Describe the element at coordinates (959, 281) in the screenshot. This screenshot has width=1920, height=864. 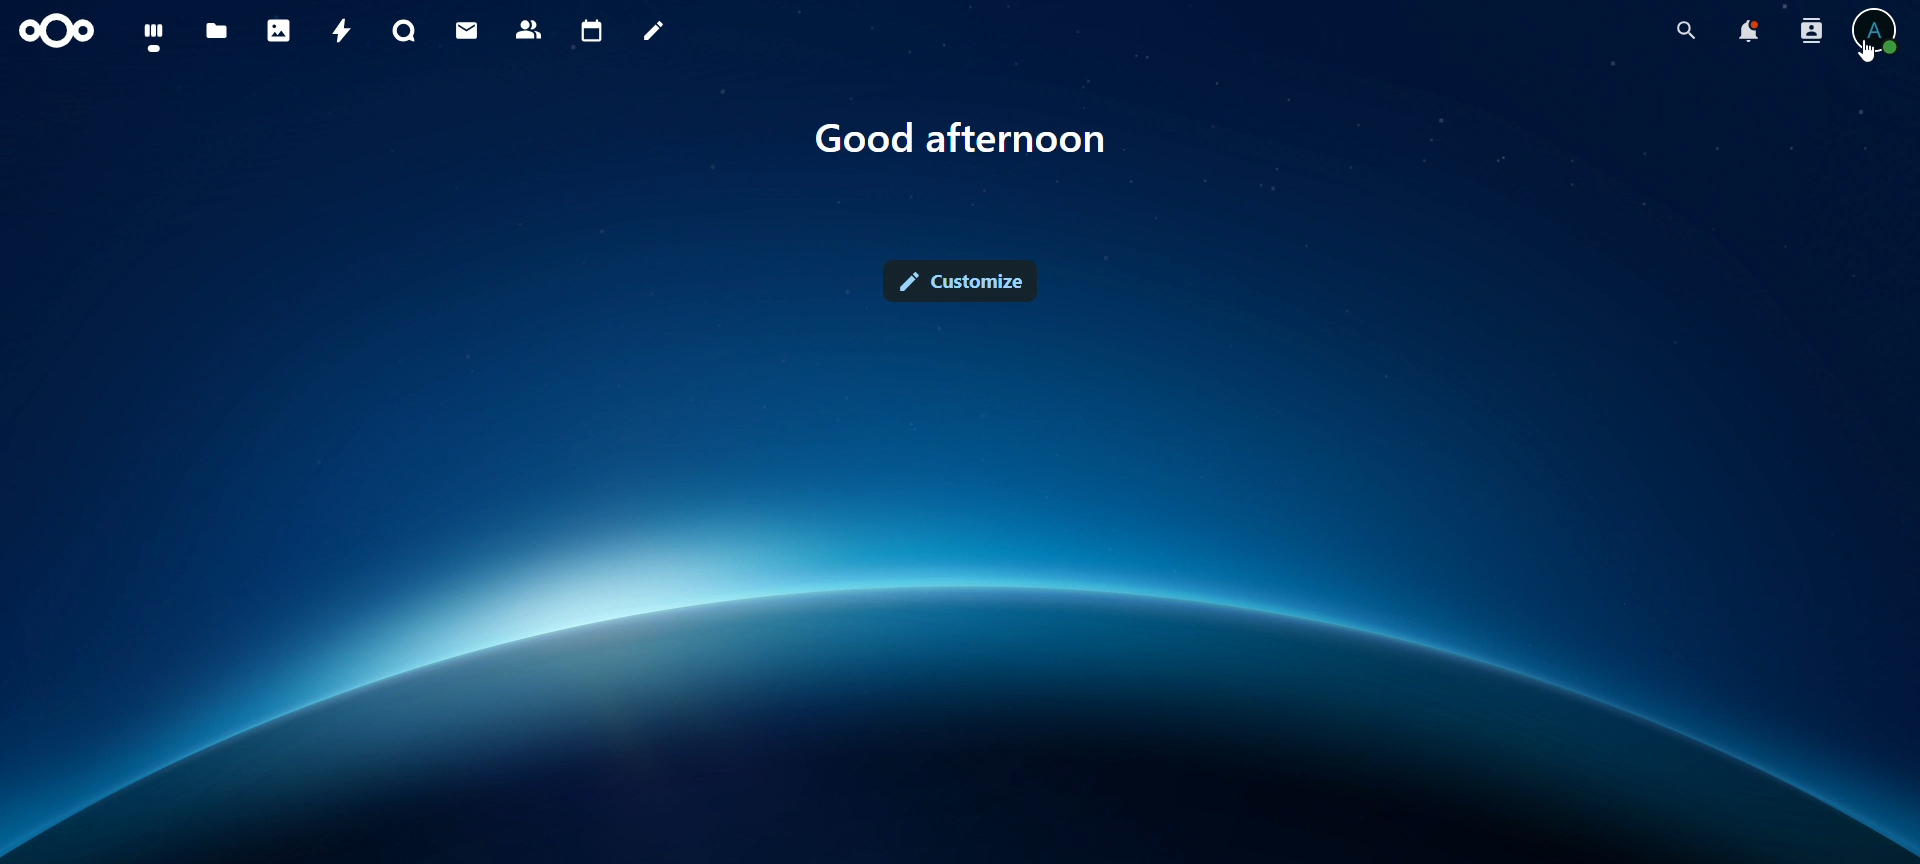
I see `customize` at that location.